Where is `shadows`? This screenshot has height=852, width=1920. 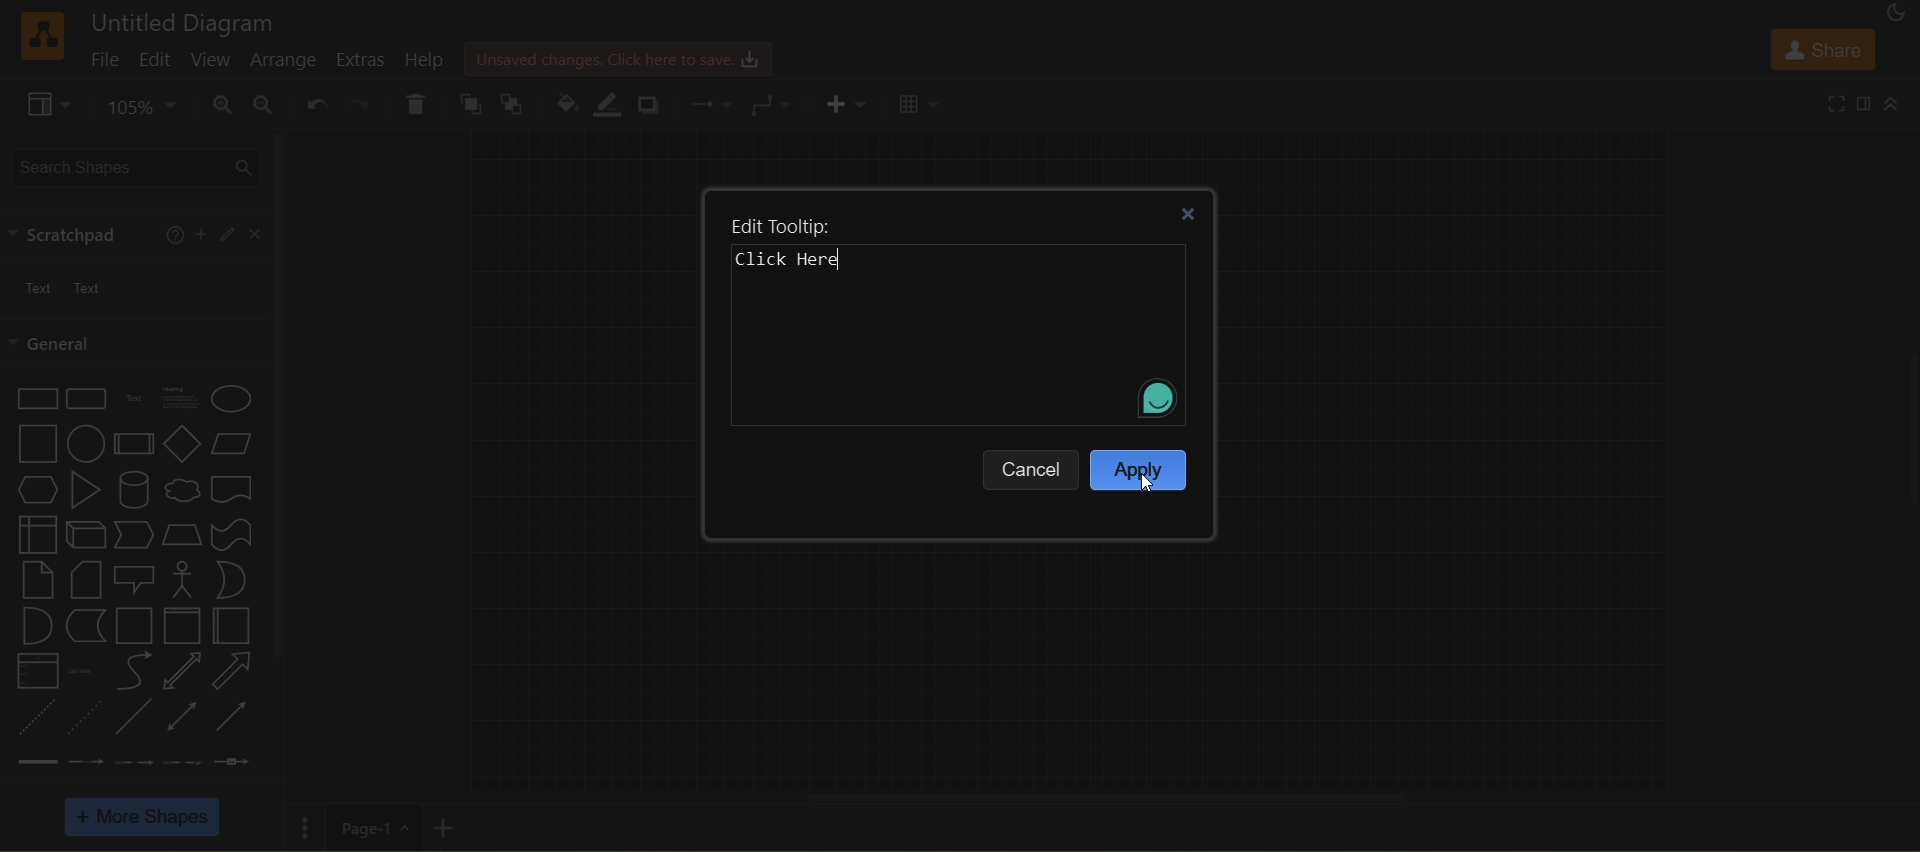 shadows is located at coordinates (650, 107).